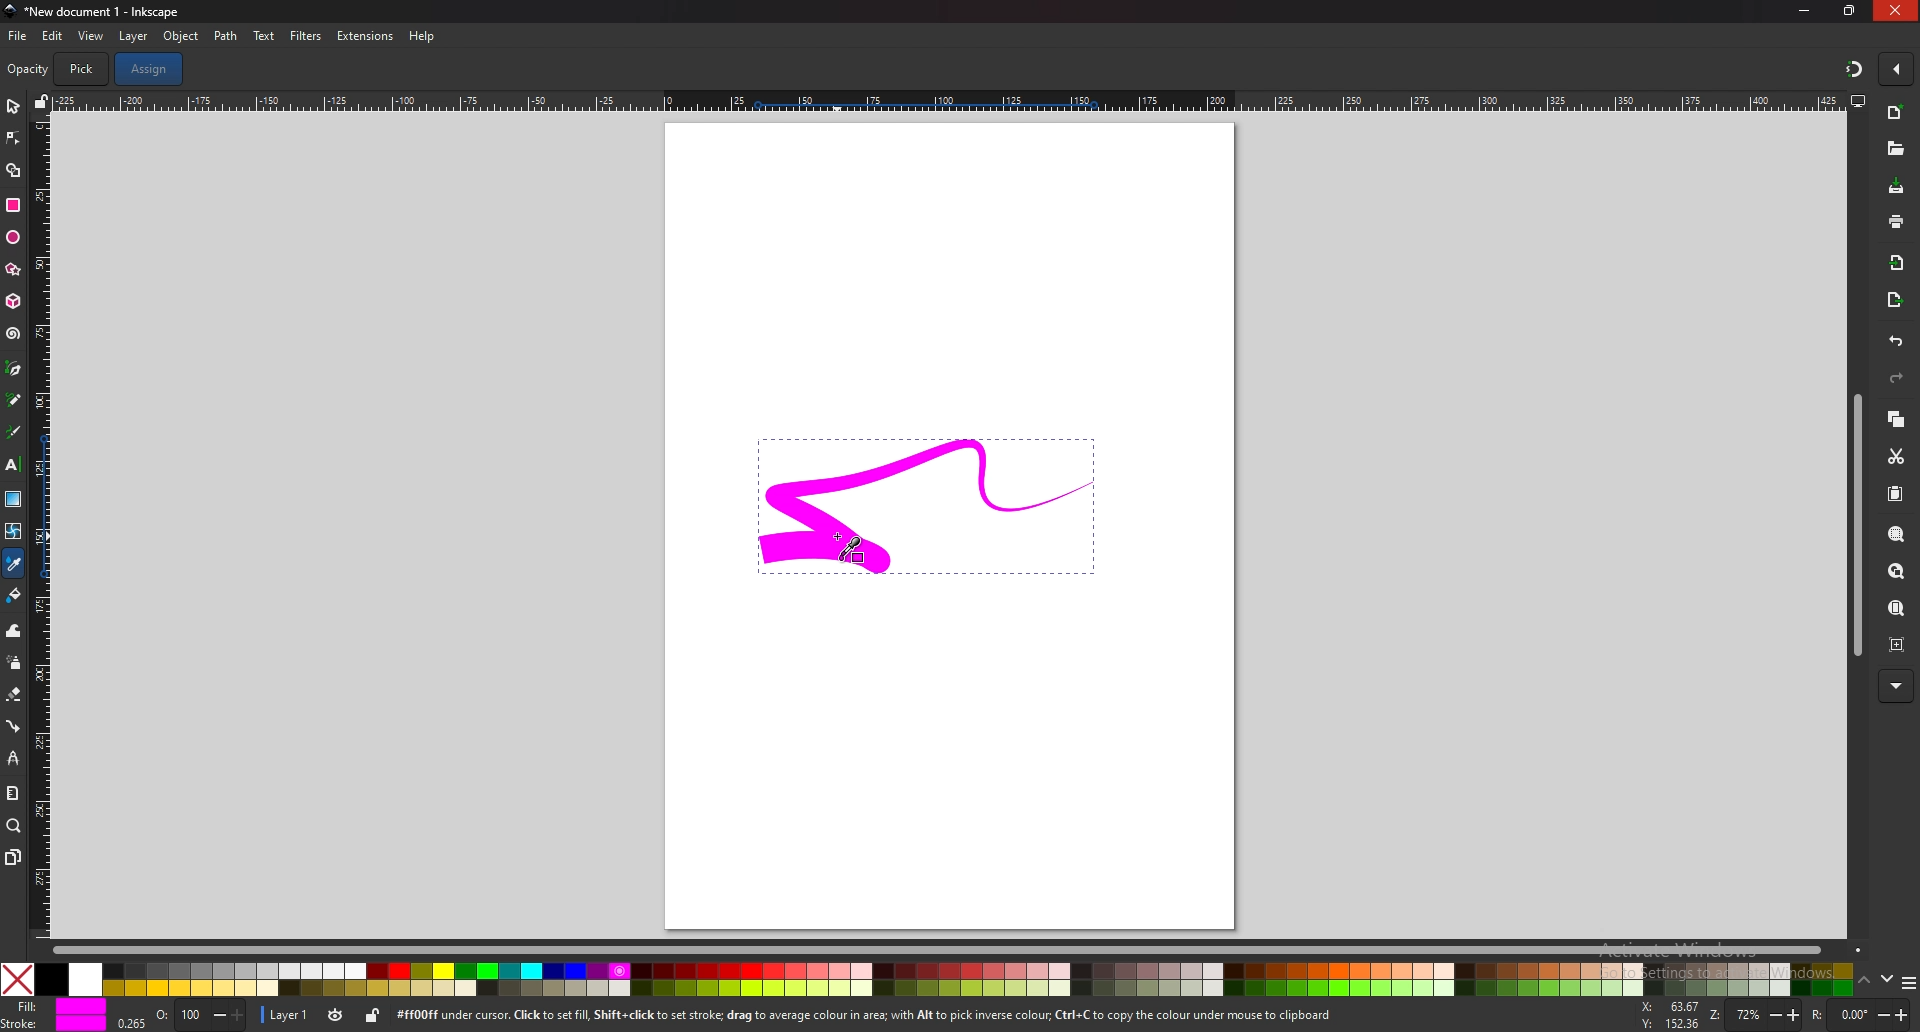 Image resolution: width=1920 pixels, height=1032 pixels. What do you see at coordinates (13, 792) in the screenshot?
I see `measure` at bounding box center [13, 792].